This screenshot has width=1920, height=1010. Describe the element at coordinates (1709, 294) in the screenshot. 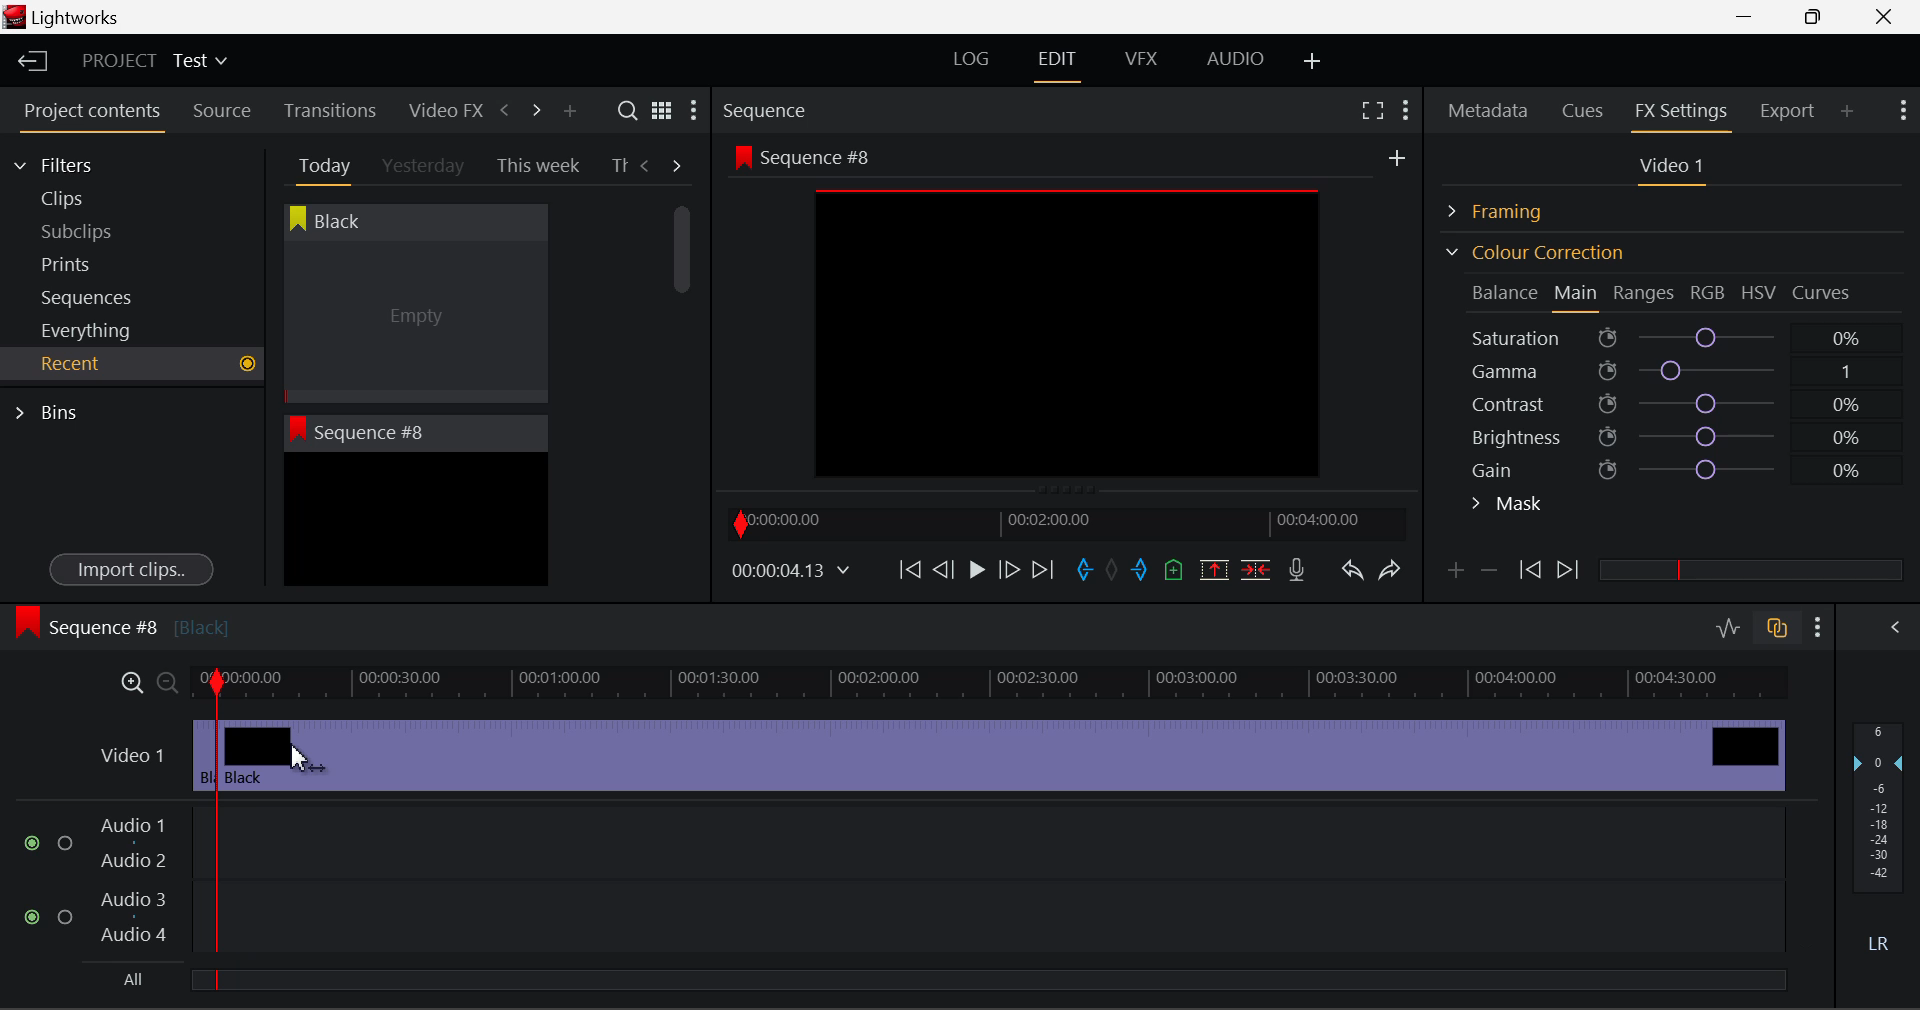

I see `RGB` at that location.